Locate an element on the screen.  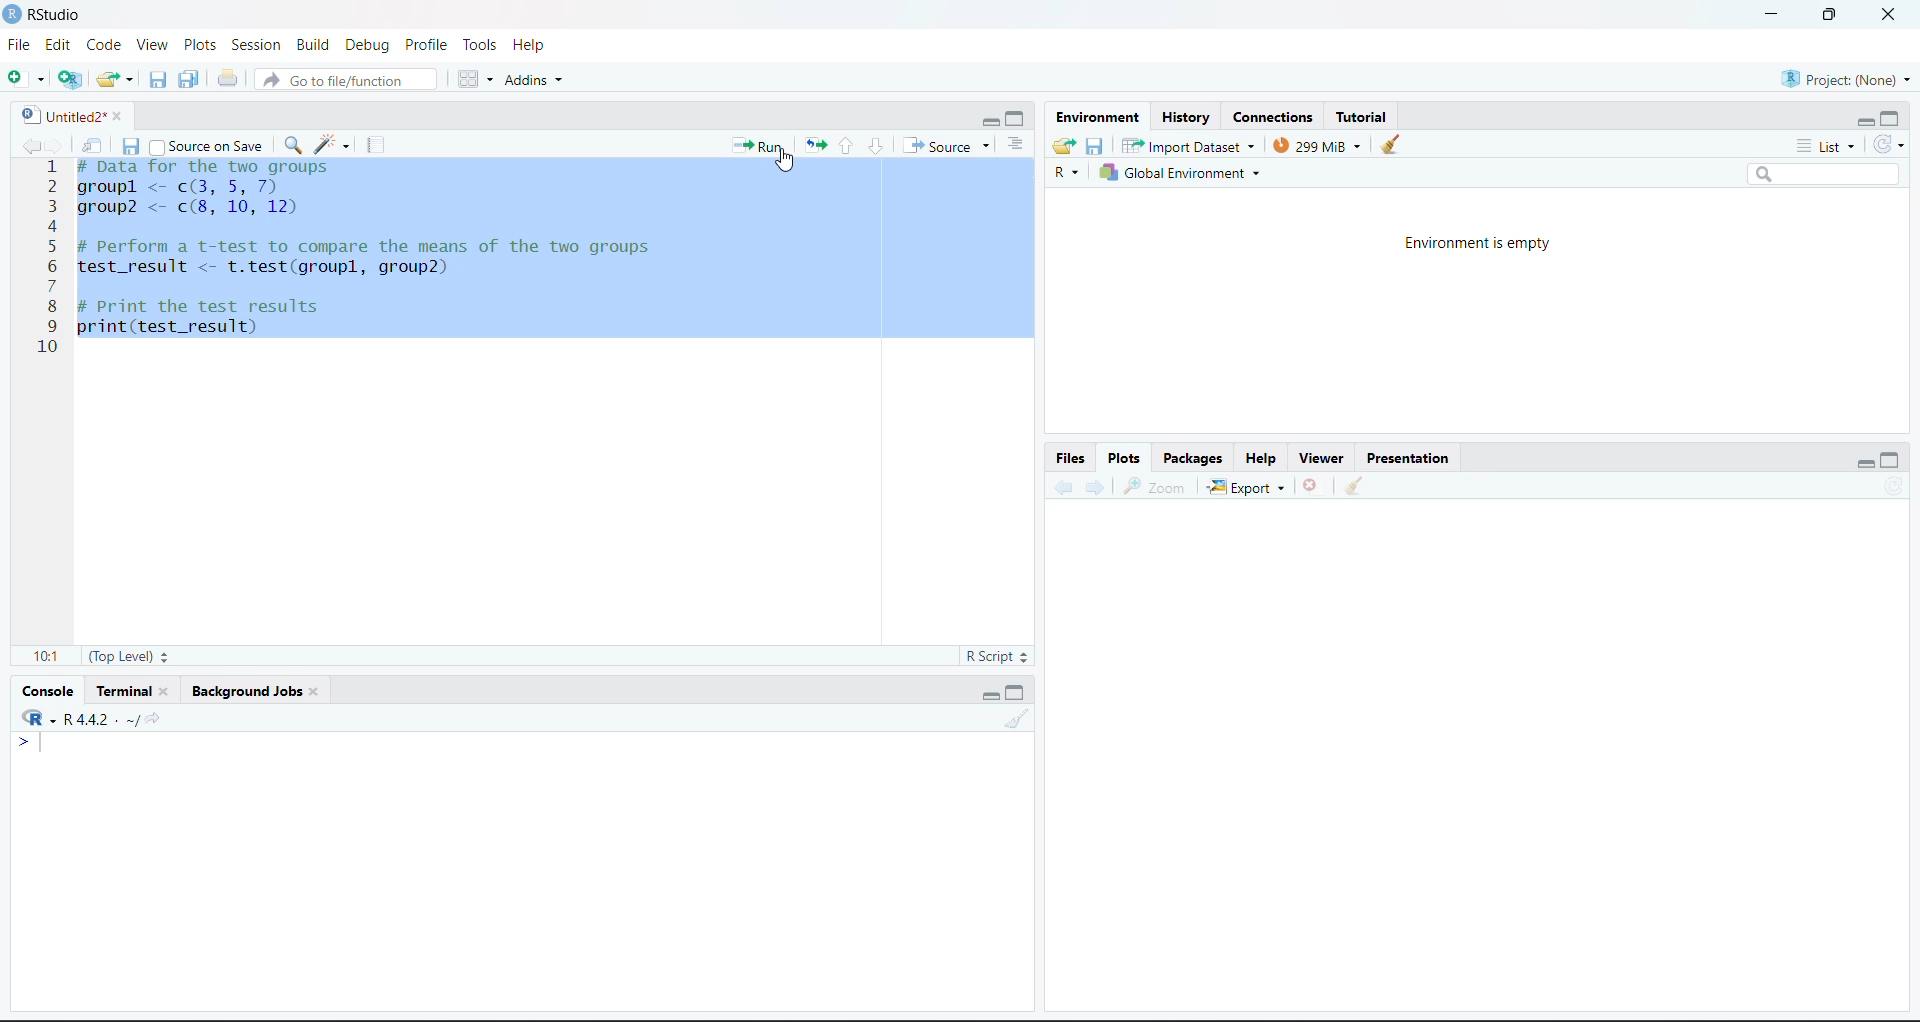
save current document is located at coordinates (158, 77).